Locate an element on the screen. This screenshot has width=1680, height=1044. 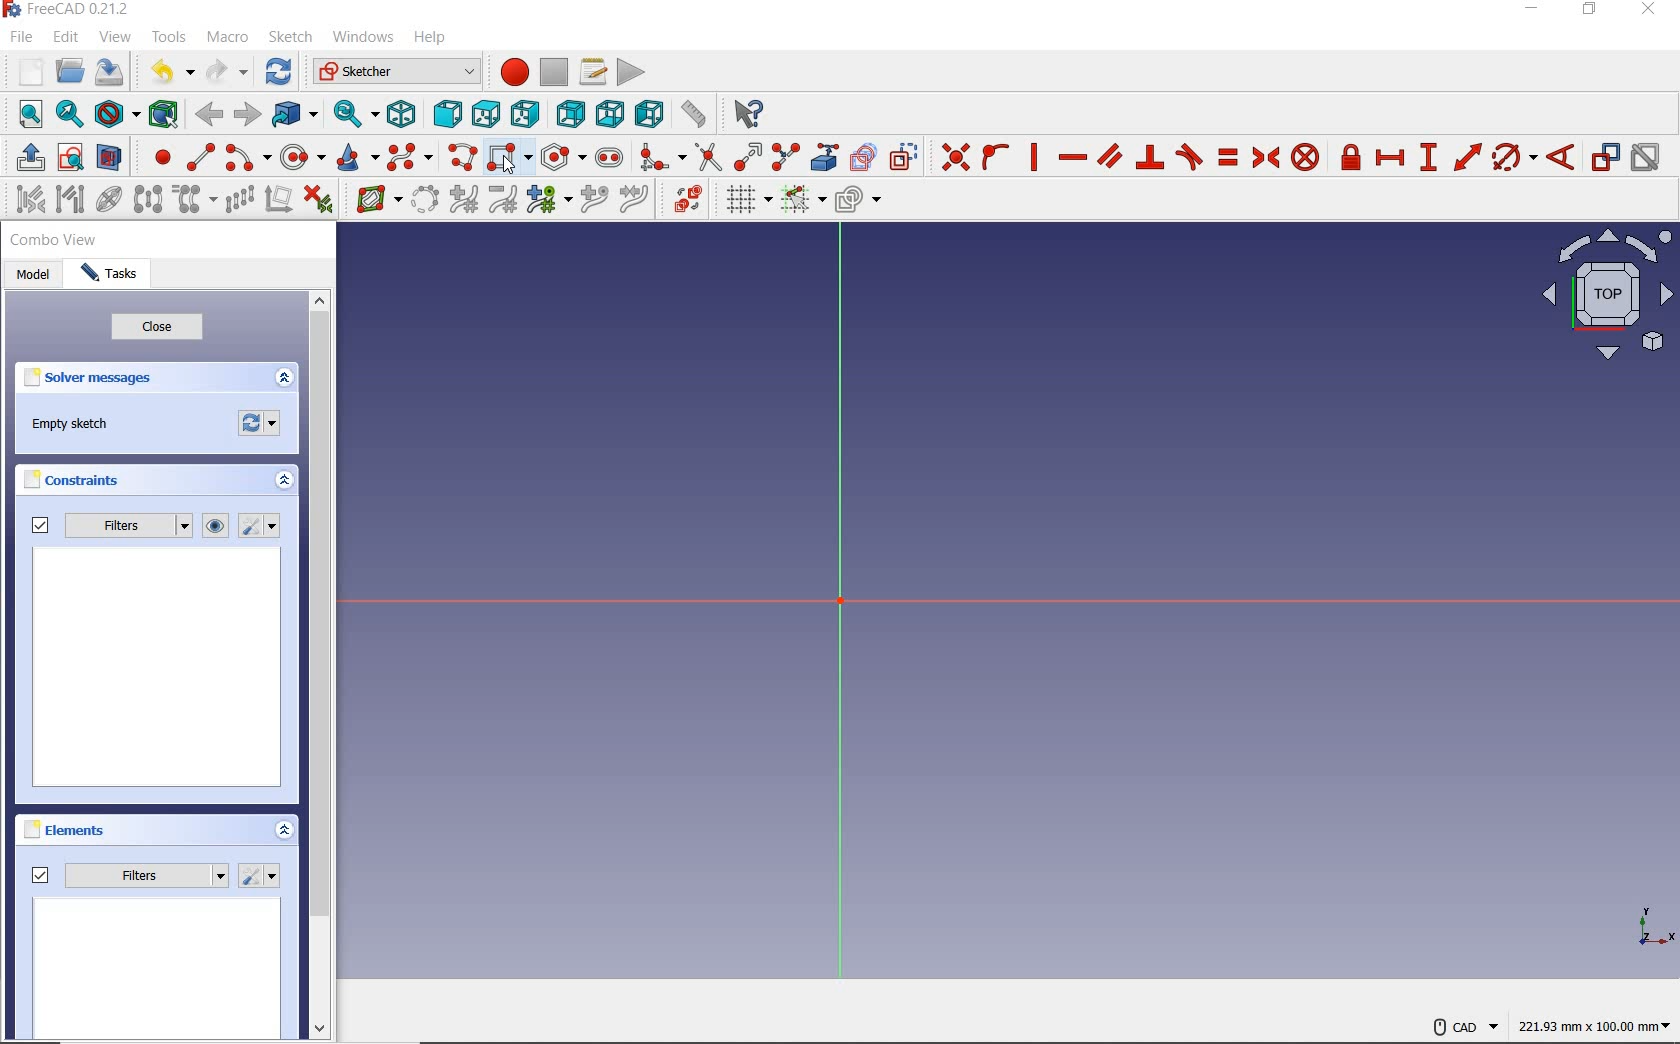
constrain block is located at coordinates (1305, 157).